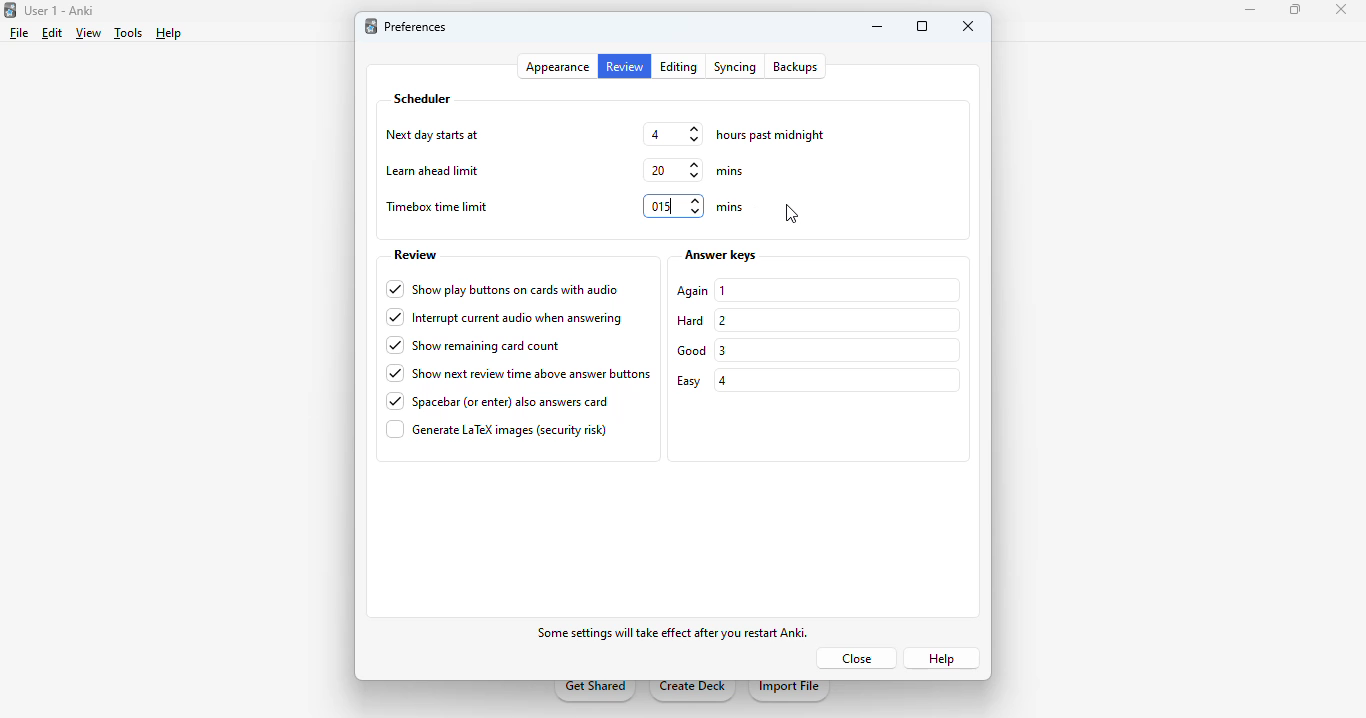 This screenshot has width=1366, height=718. What do you see at coordinates (676, 634) in the screenshot?
I see `some effects will take effect after you restart Anki` at bounding box center [676, 634].